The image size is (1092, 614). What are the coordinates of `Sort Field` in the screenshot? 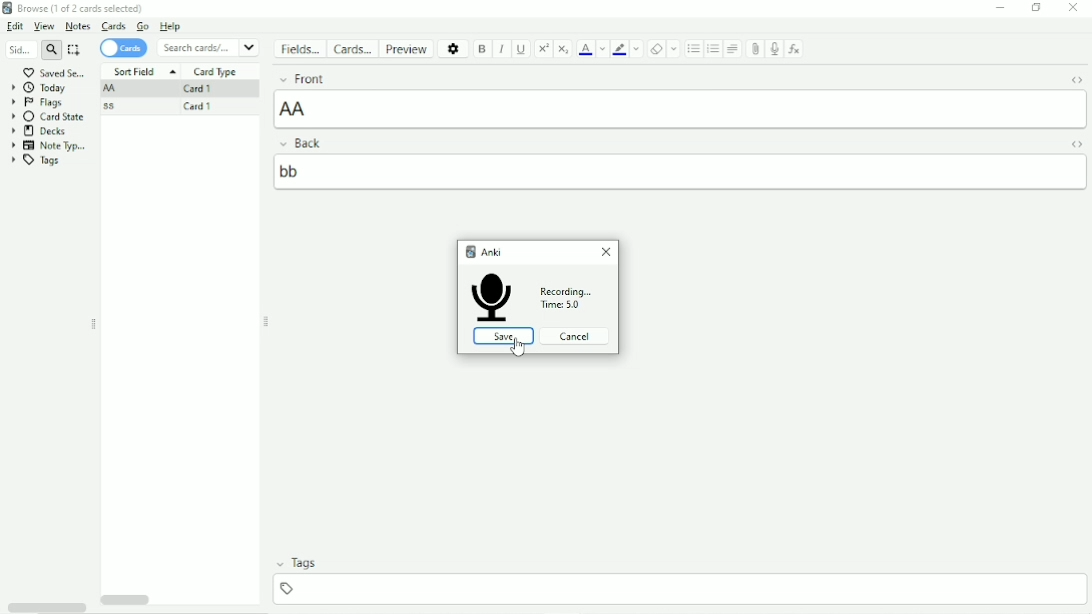 It's located at (146, 71).